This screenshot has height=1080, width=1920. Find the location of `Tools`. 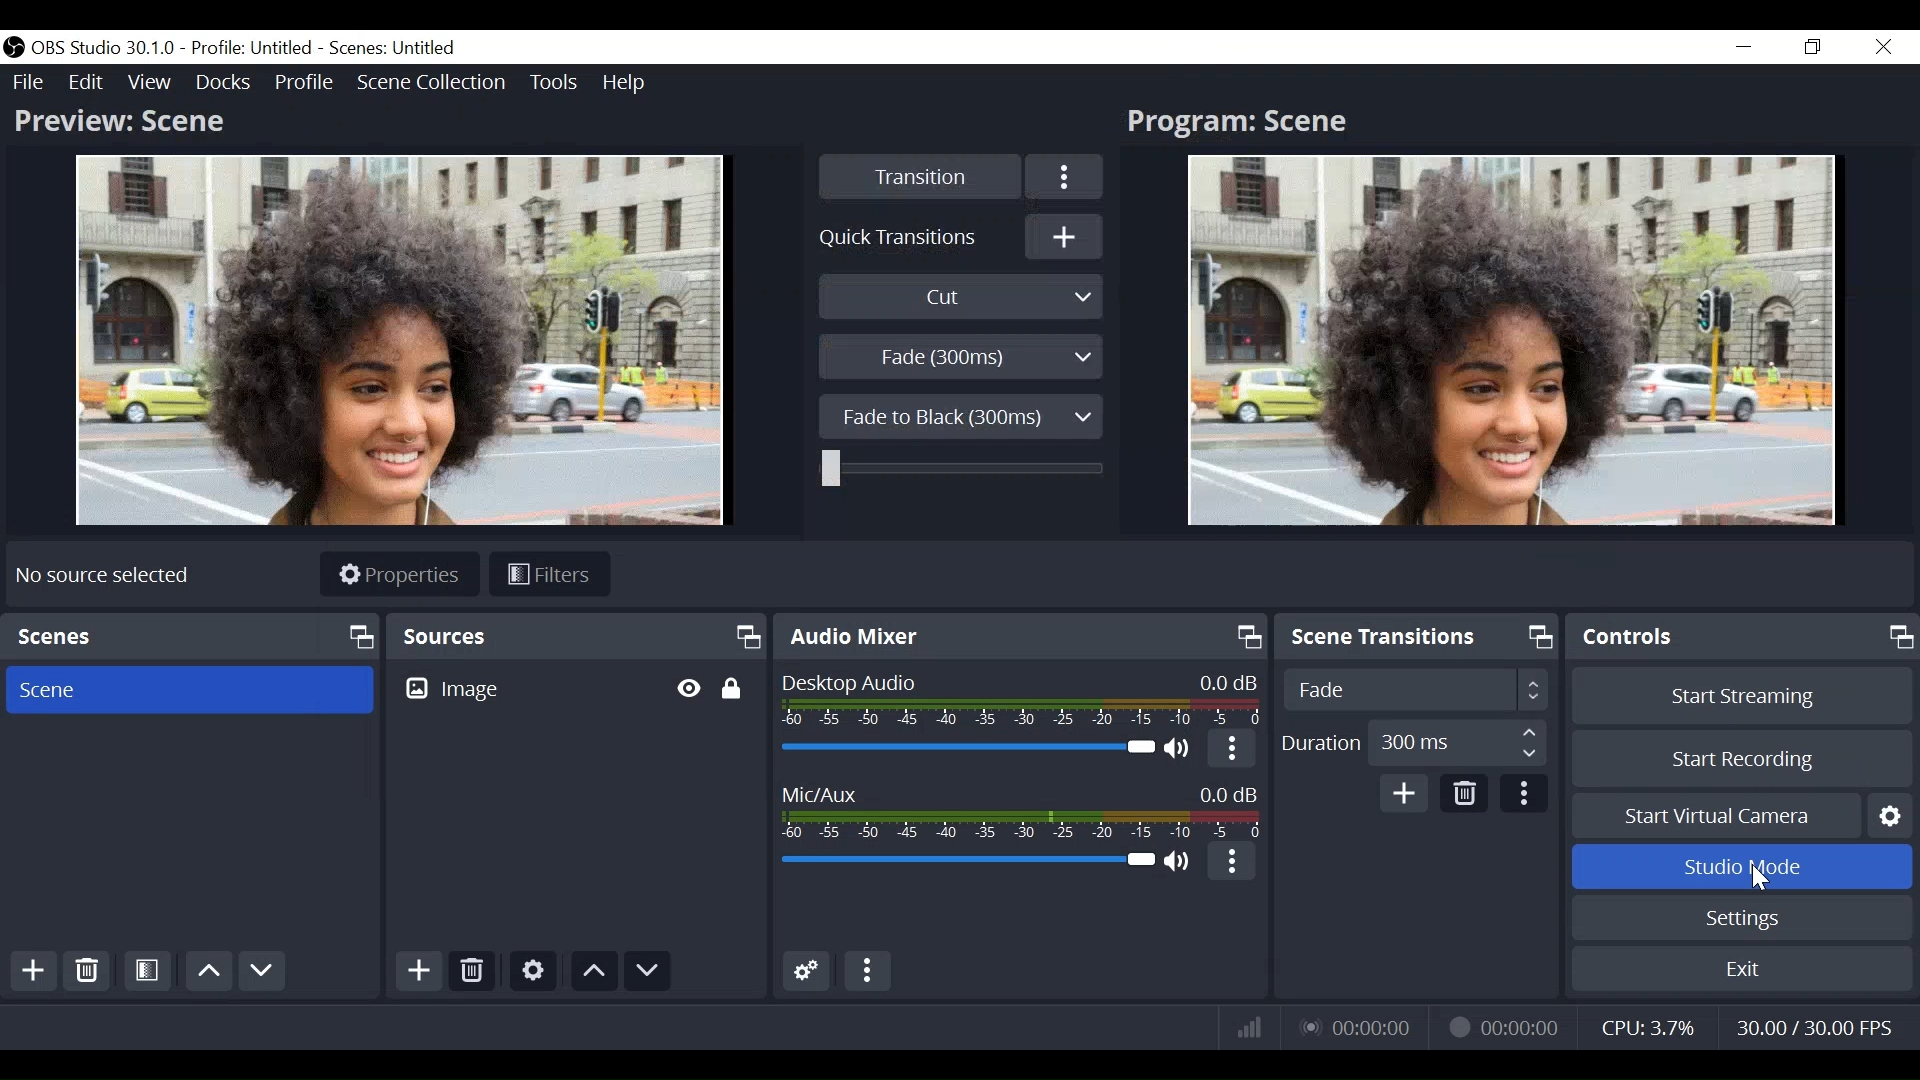

Tools is located at coordinates (554, 84).